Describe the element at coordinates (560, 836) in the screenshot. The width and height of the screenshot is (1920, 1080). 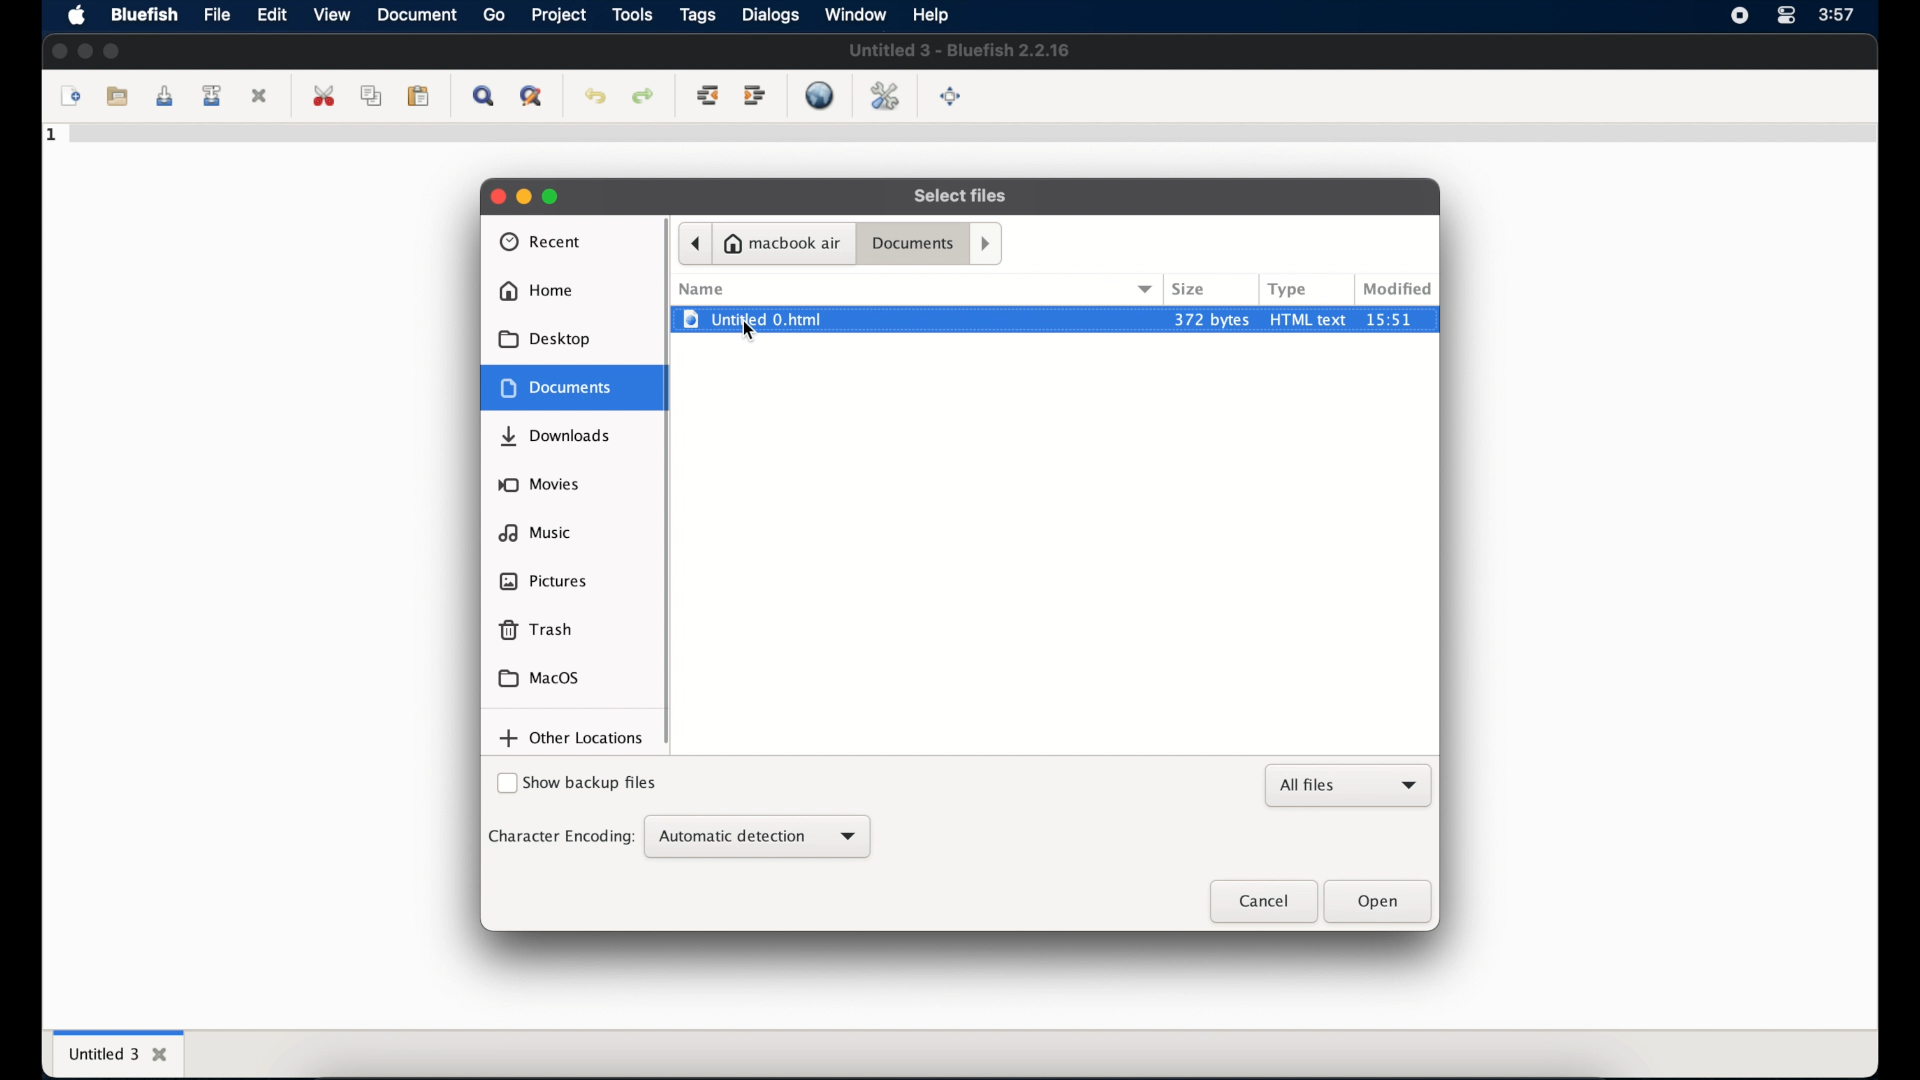
I see `character encoding` at that location.